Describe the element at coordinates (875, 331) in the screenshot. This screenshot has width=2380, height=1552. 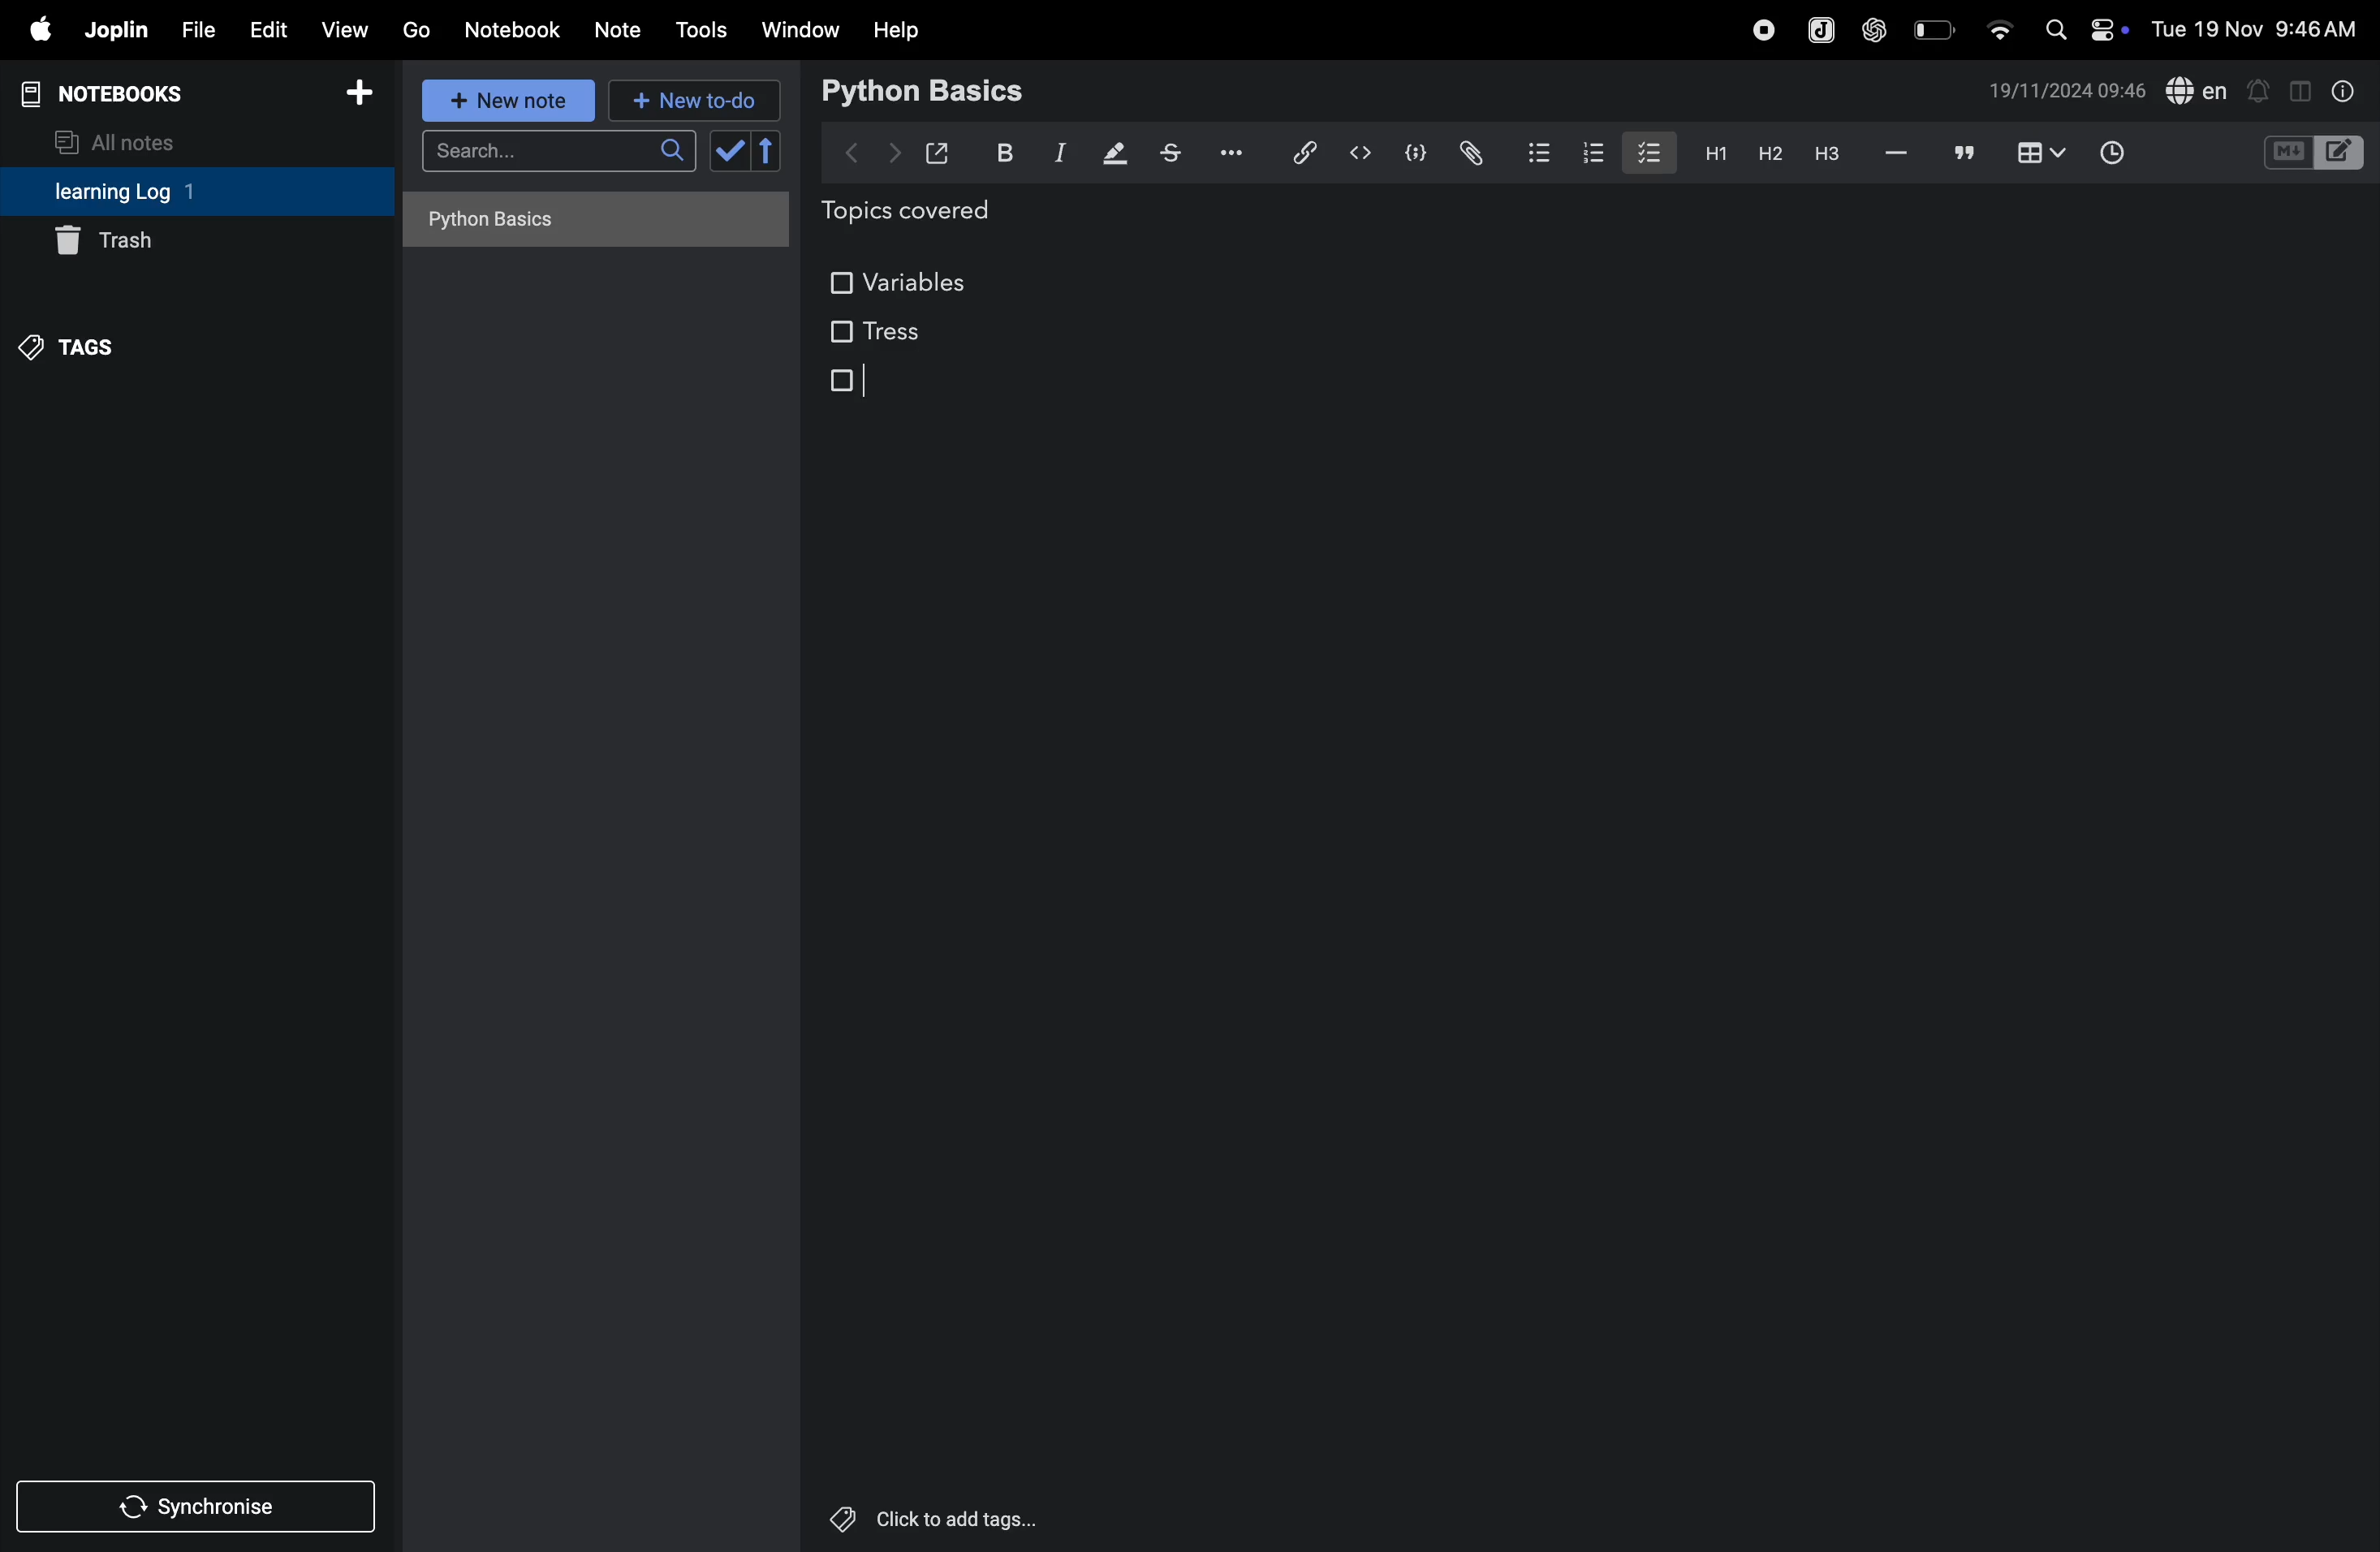
I see `tress` at that location.